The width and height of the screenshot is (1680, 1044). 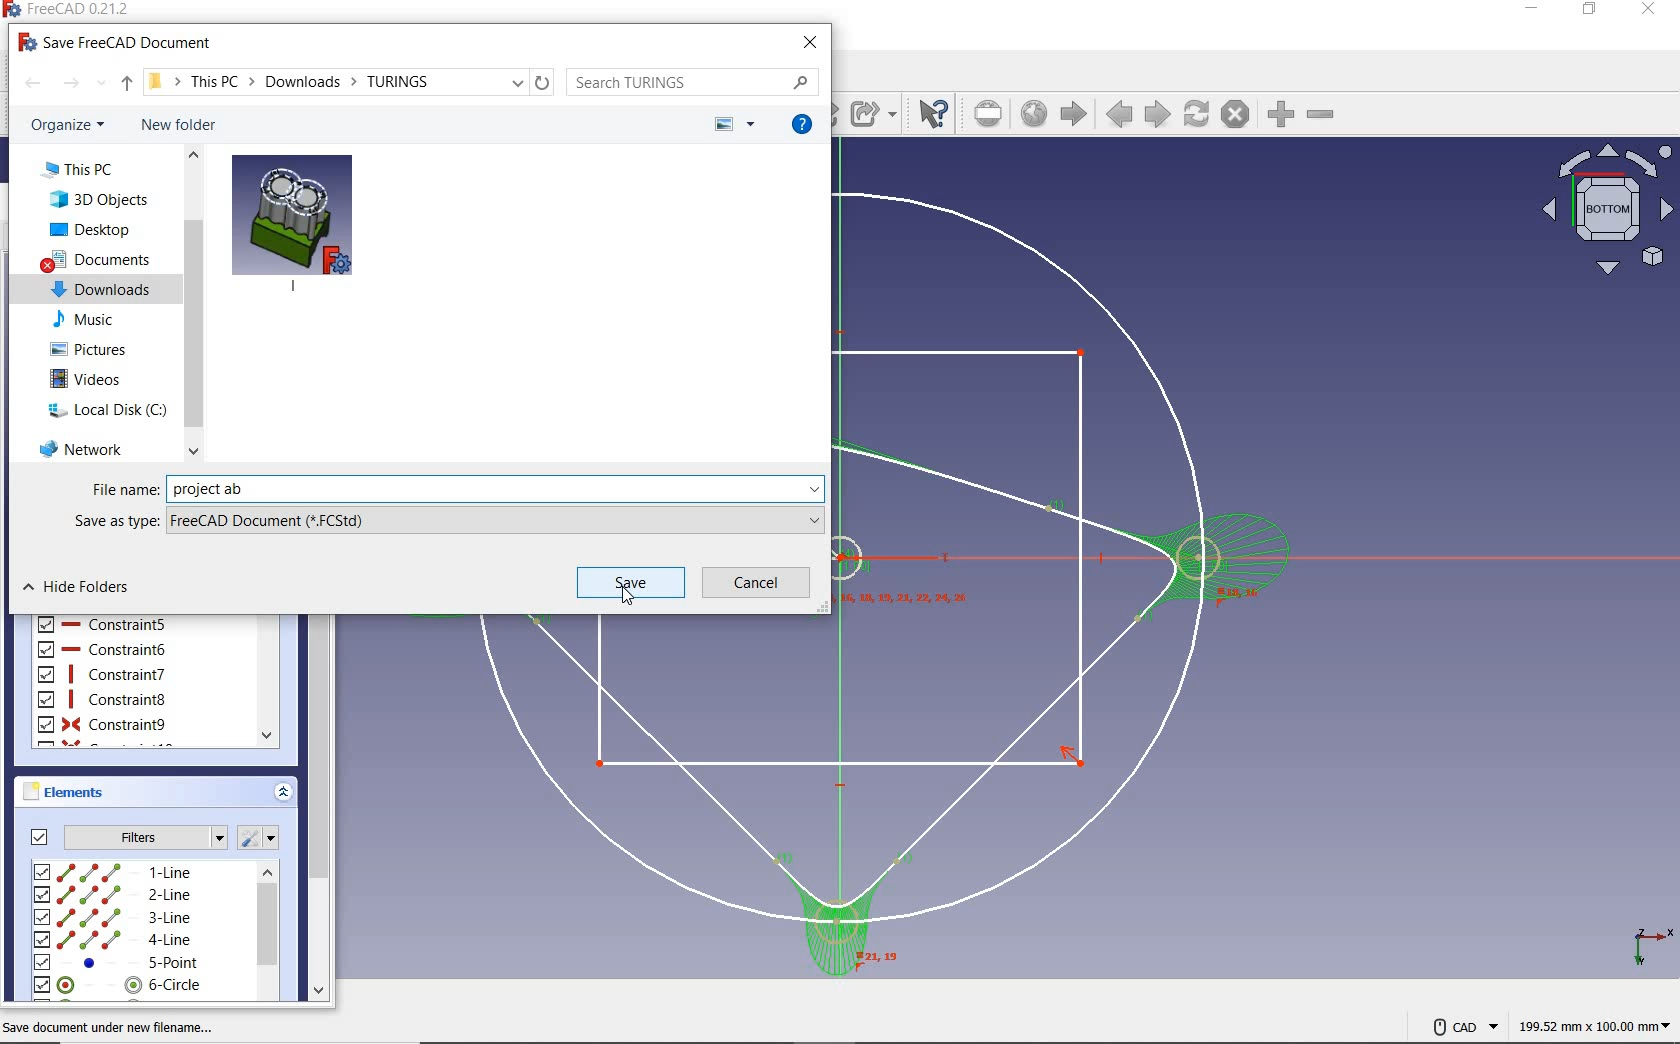 What do you see at coordinates (1532, 8) in the screenshot?
I see `minimize` at bounding box center [1532, 8].